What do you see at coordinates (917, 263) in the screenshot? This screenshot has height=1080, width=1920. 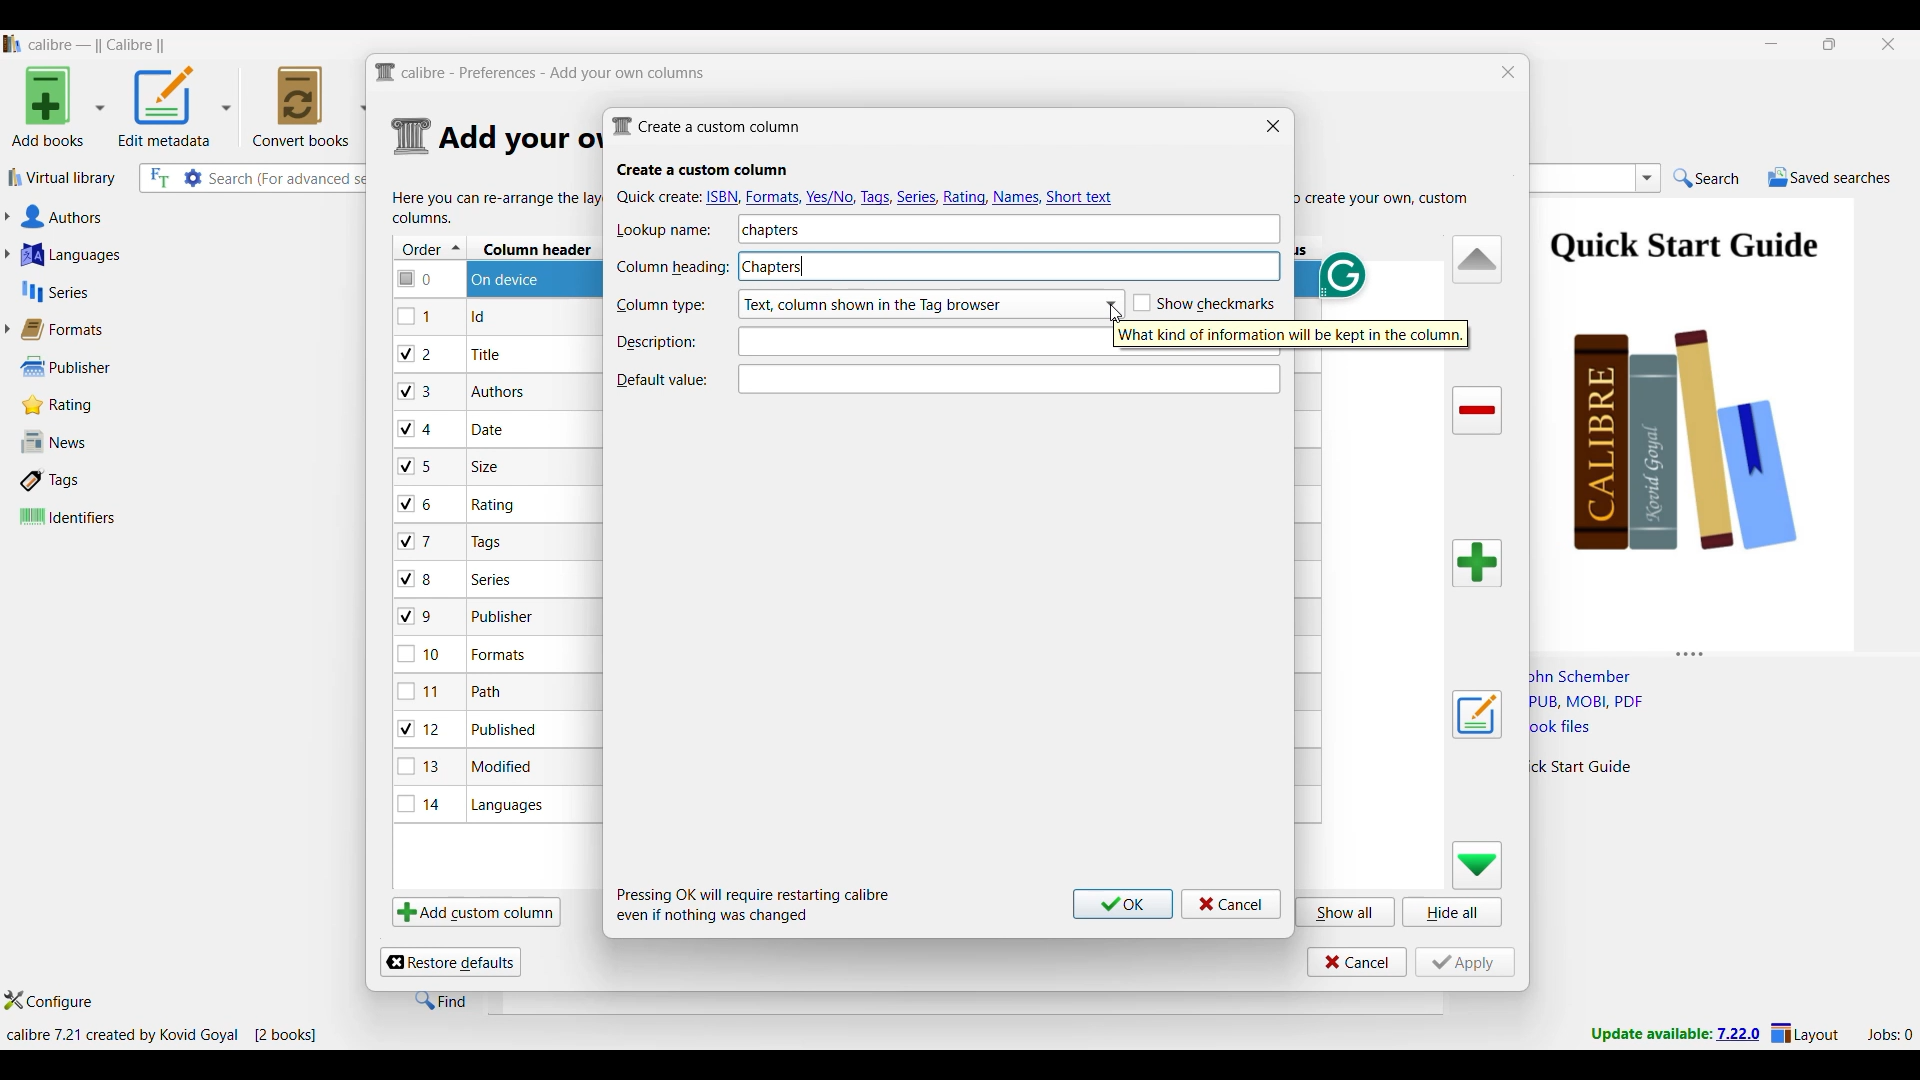 I see `Column heading typed in` at bounding box center [917, 263].